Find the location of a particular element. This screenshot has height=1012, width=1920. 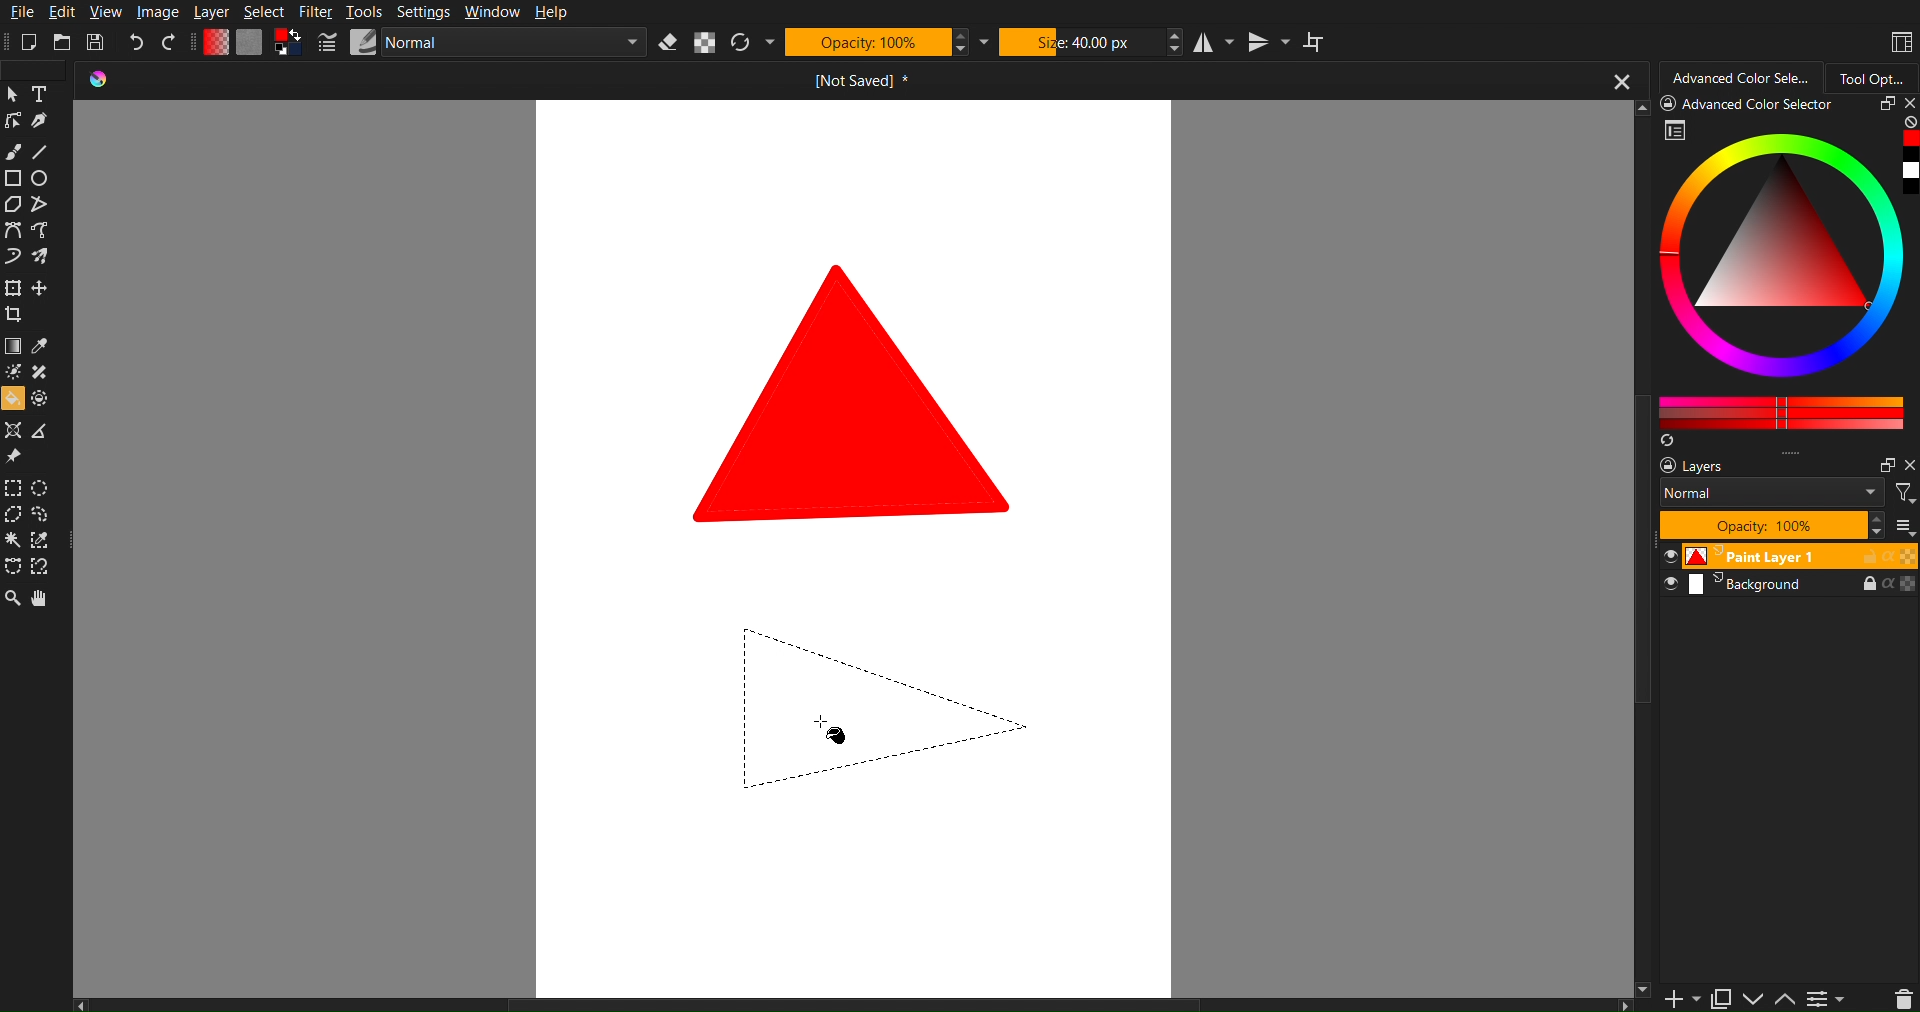

Line 3 is located at coordinates (916, 657).